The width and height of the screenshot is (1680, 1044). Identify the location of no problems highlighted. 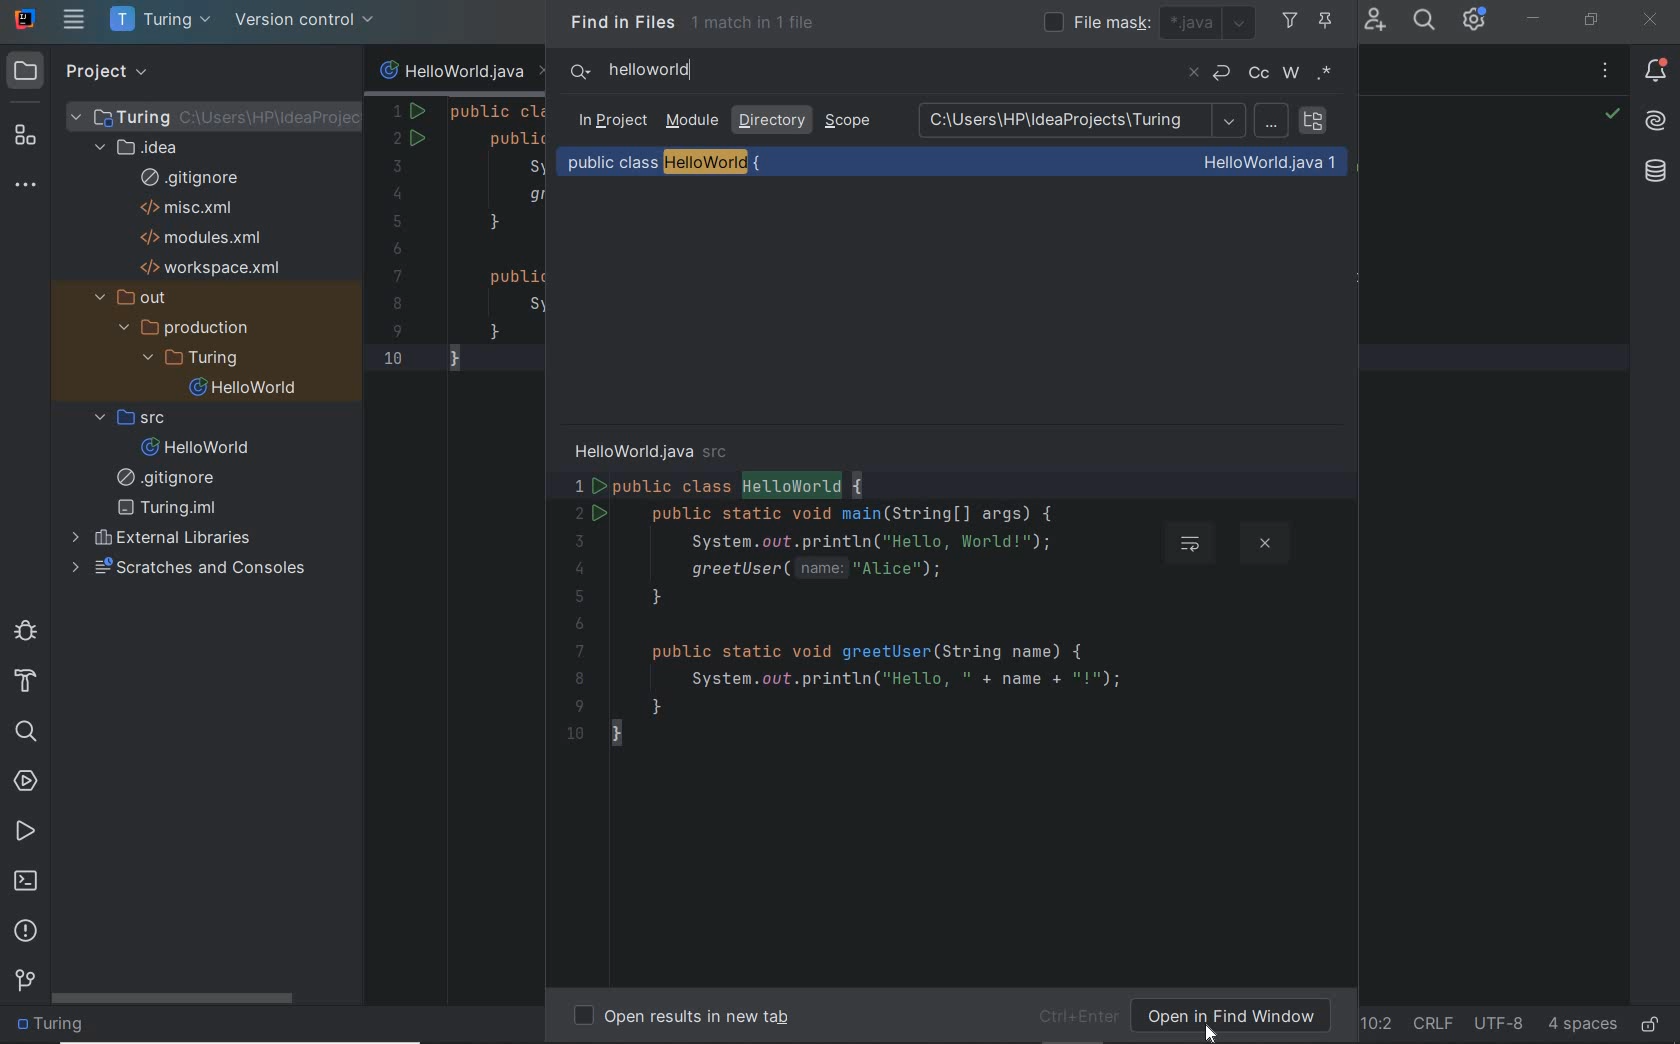
(1613, 114).